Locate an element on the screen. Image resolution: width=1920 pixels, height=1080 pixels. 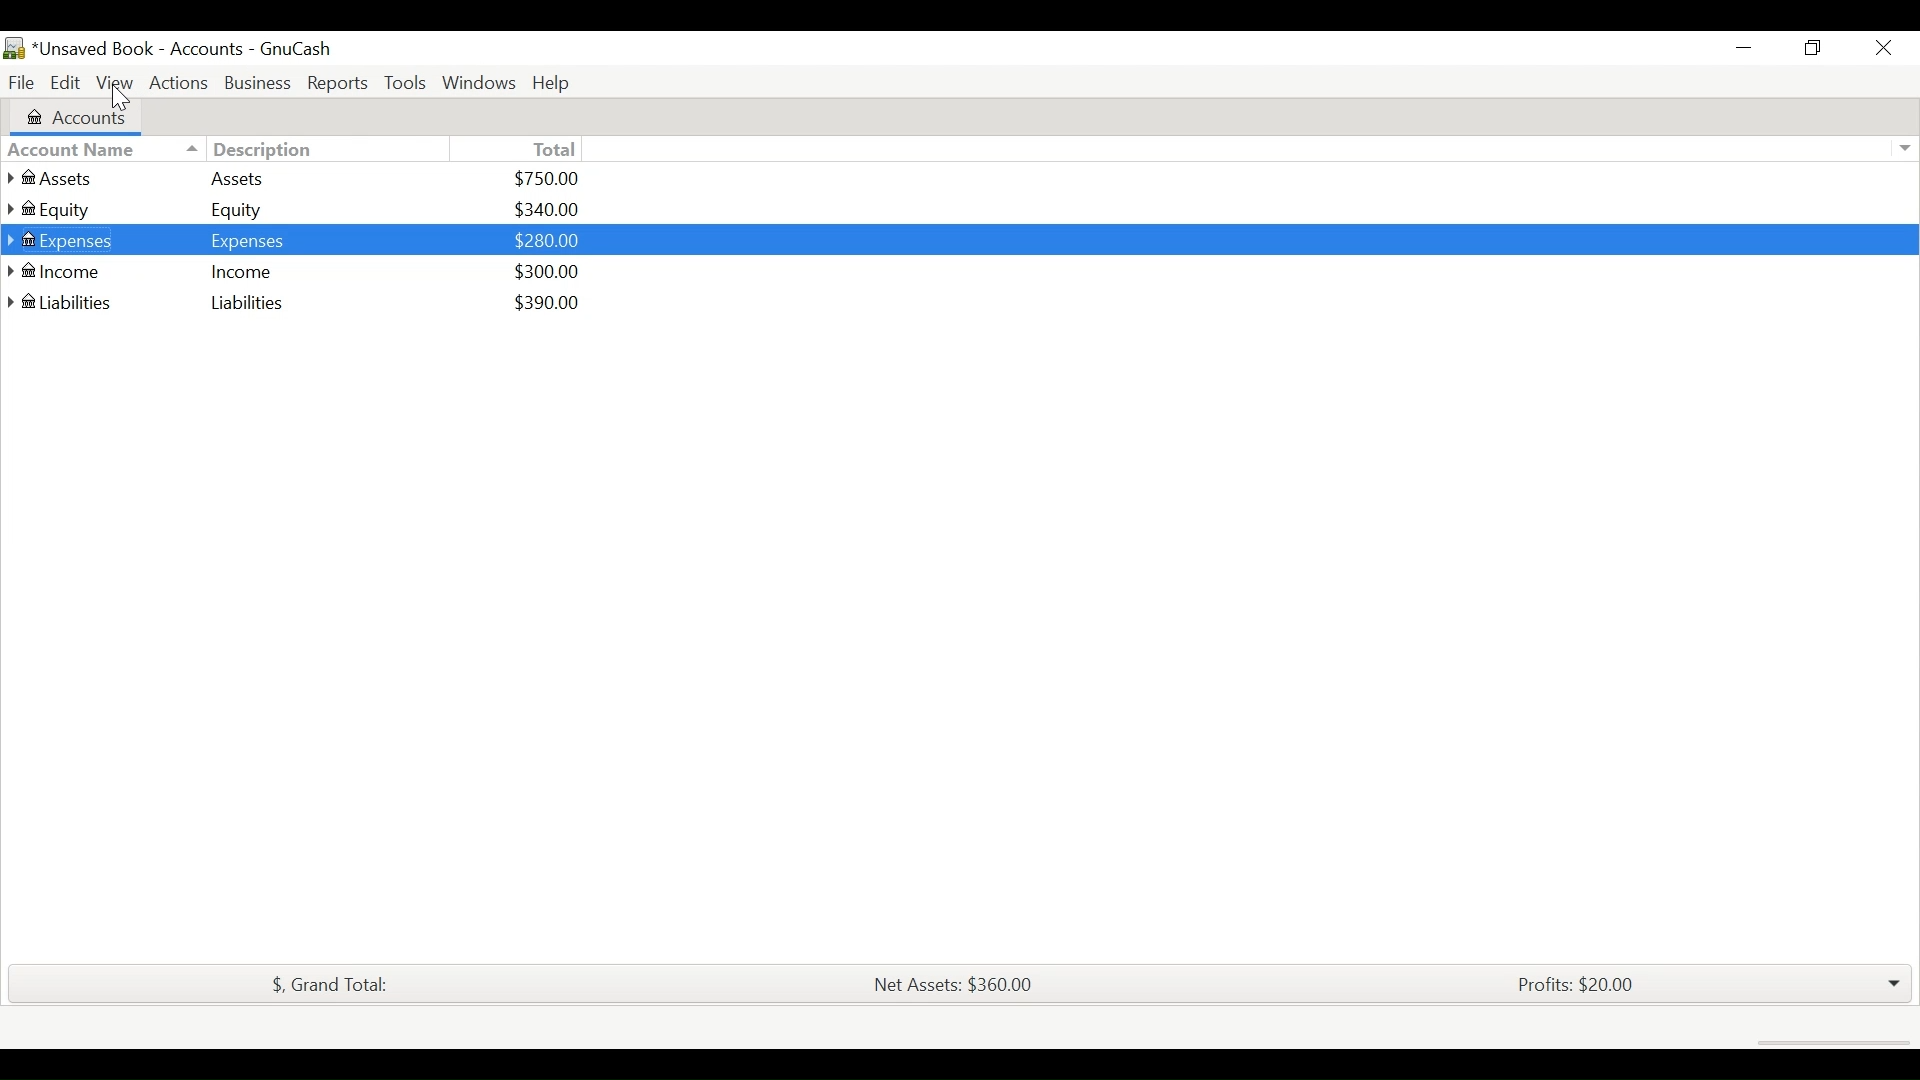
Total is located at coordinates (557, 149).